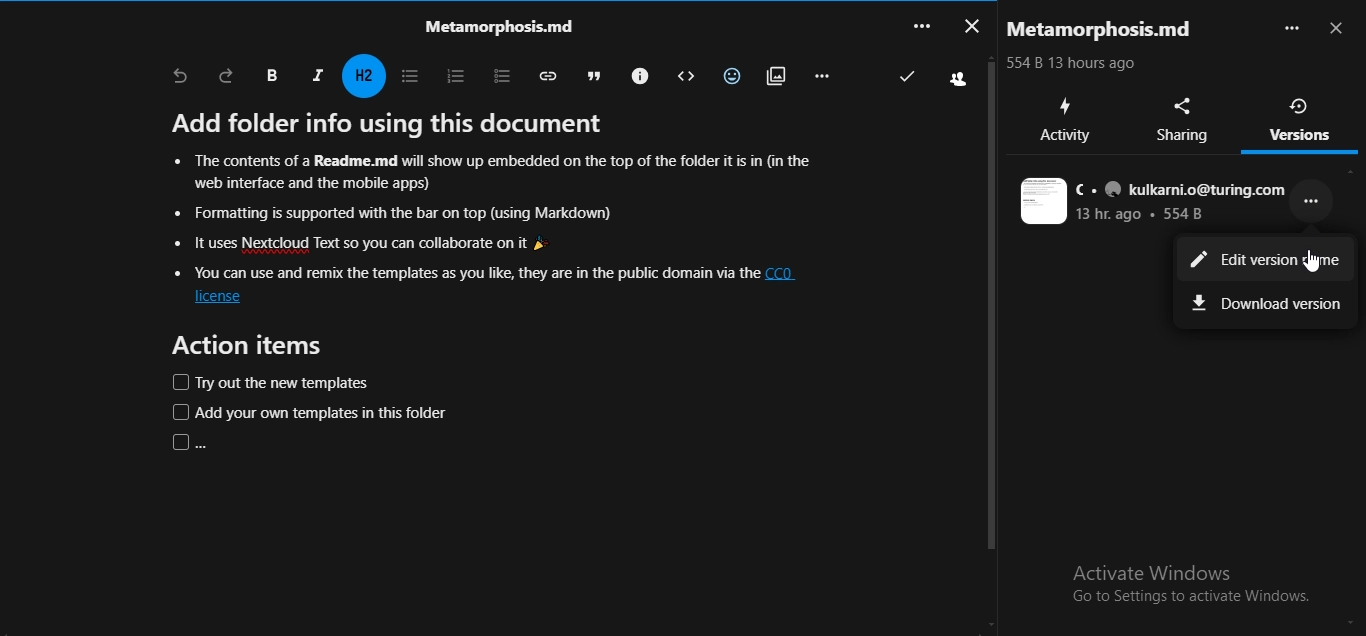 The image size is (1366, 636). I want to click on text, so click(1106, 30).